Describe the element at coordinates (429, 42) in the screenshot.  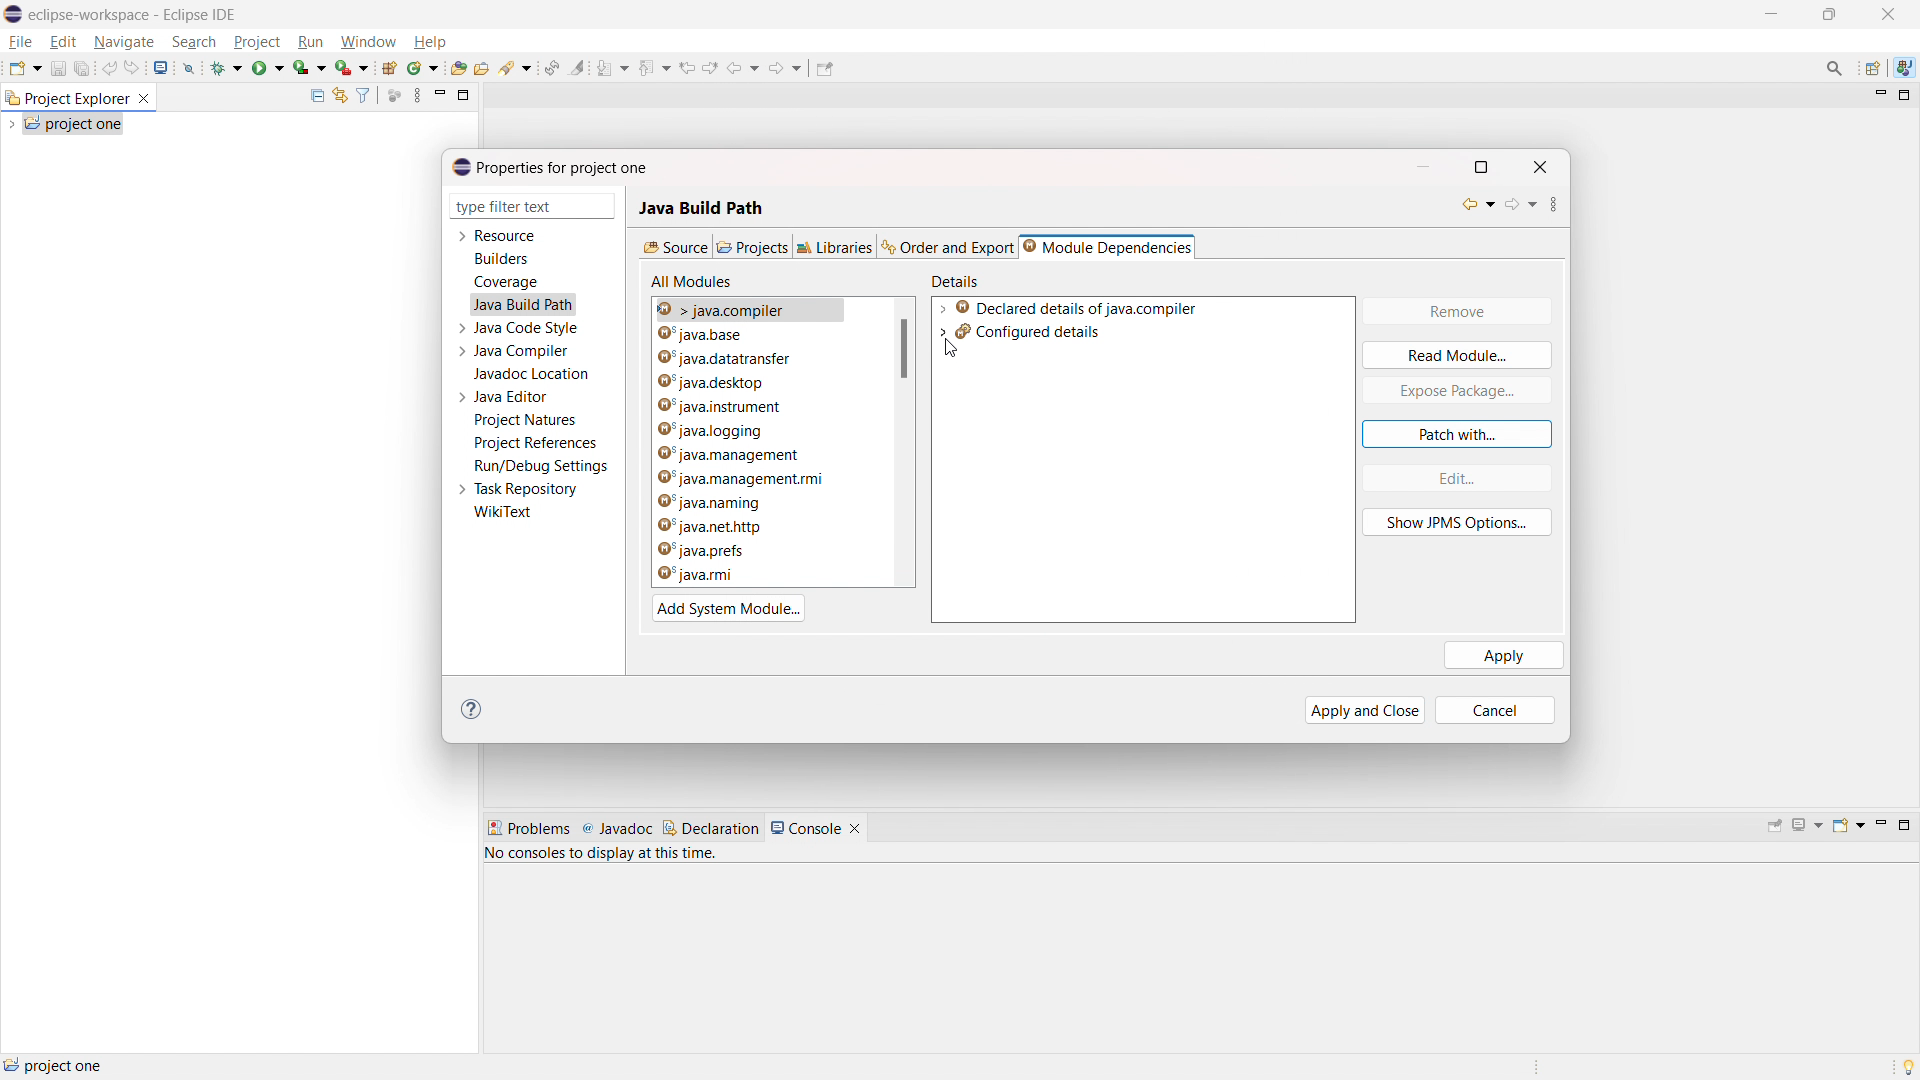
I see `help` at that location.